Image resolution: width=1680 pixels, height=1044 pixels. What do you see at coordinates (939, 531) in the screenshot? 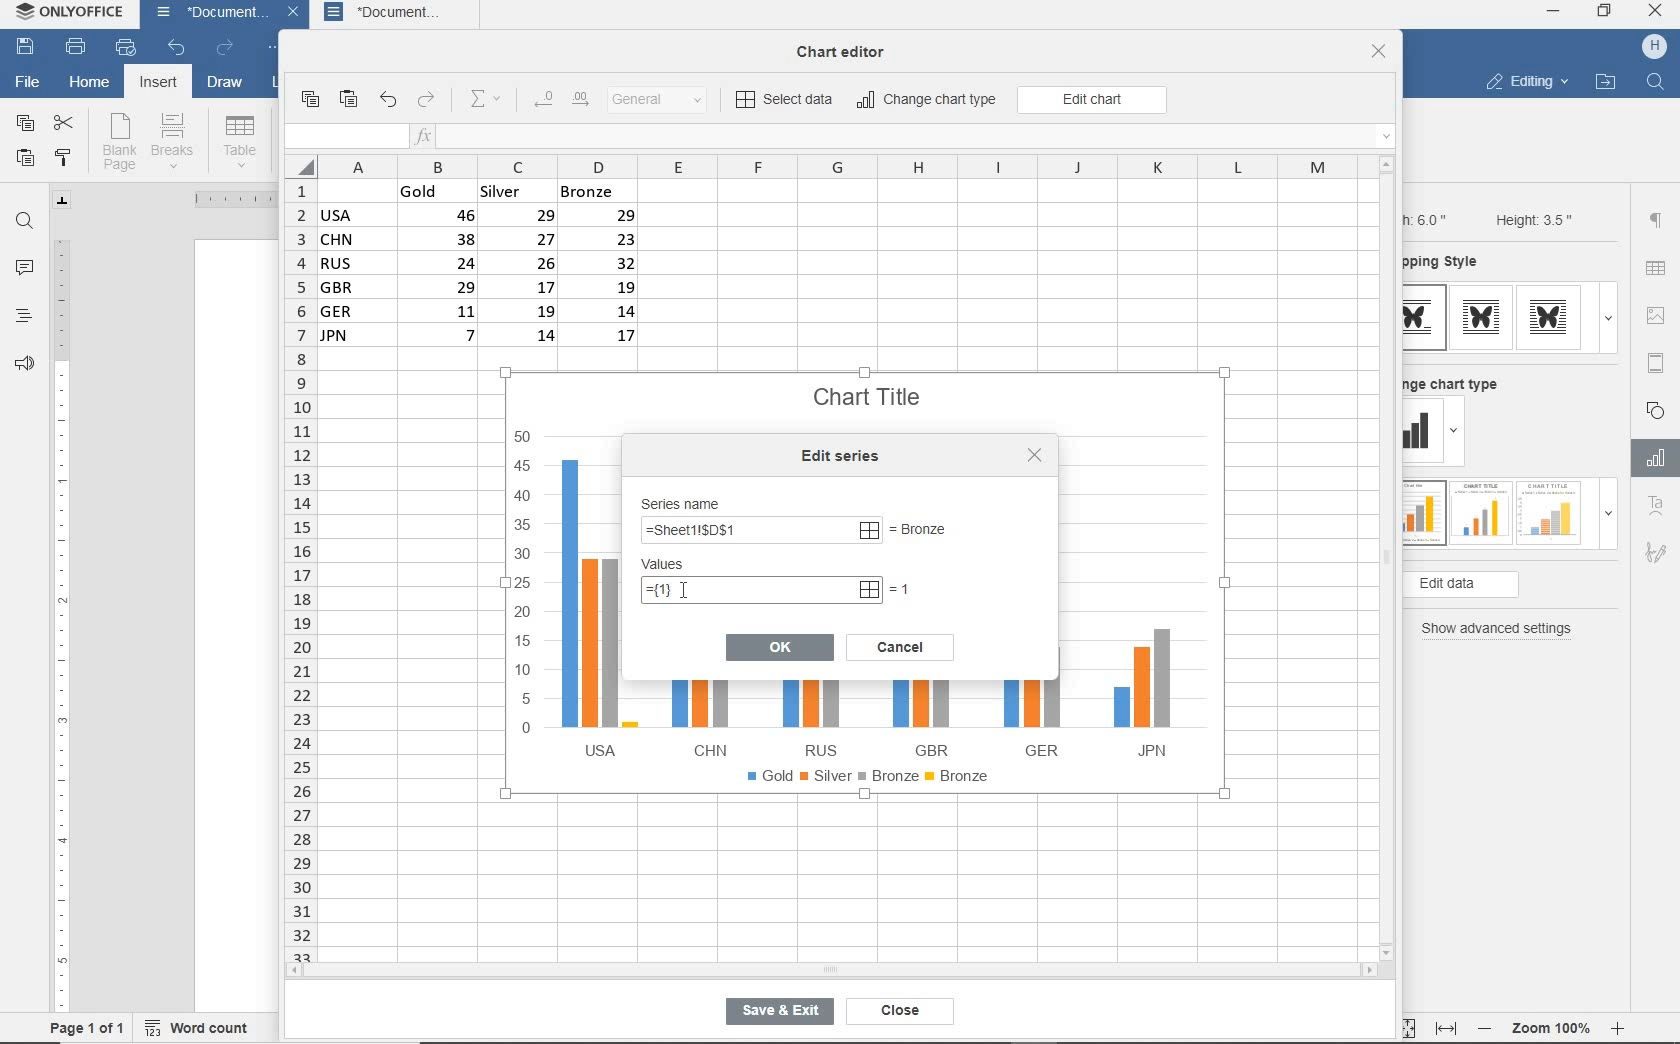
I see `choose range` at bounding box center [939, 531].